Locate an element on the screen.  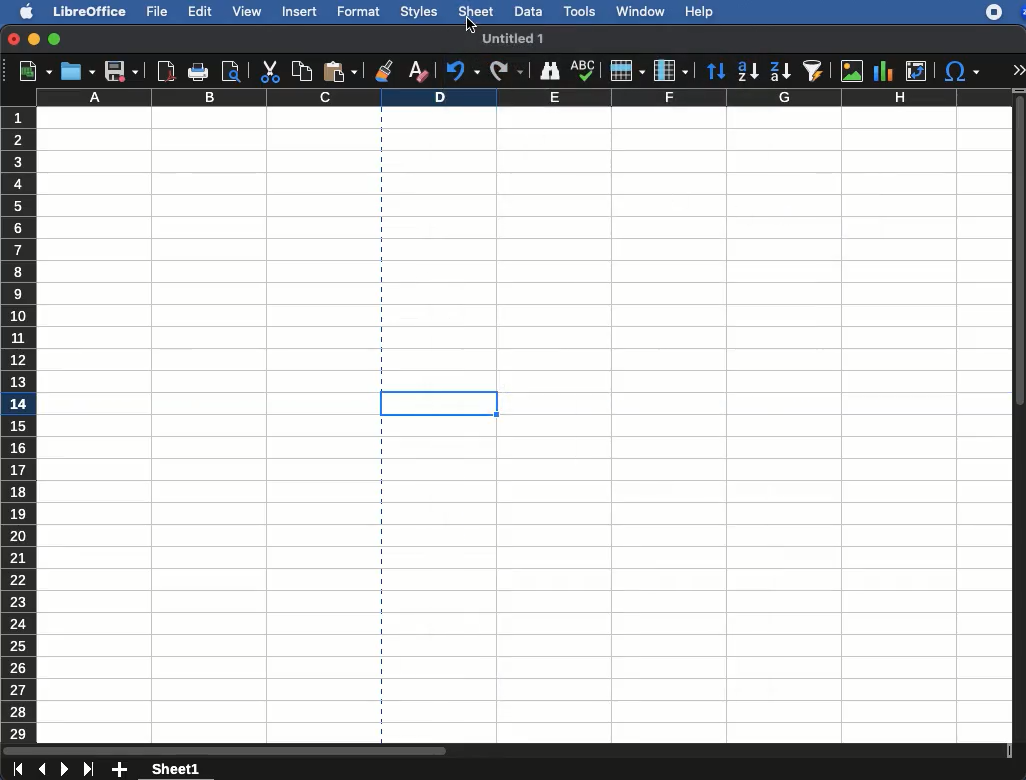
untitled 1 is located at coordinates (515, 39).